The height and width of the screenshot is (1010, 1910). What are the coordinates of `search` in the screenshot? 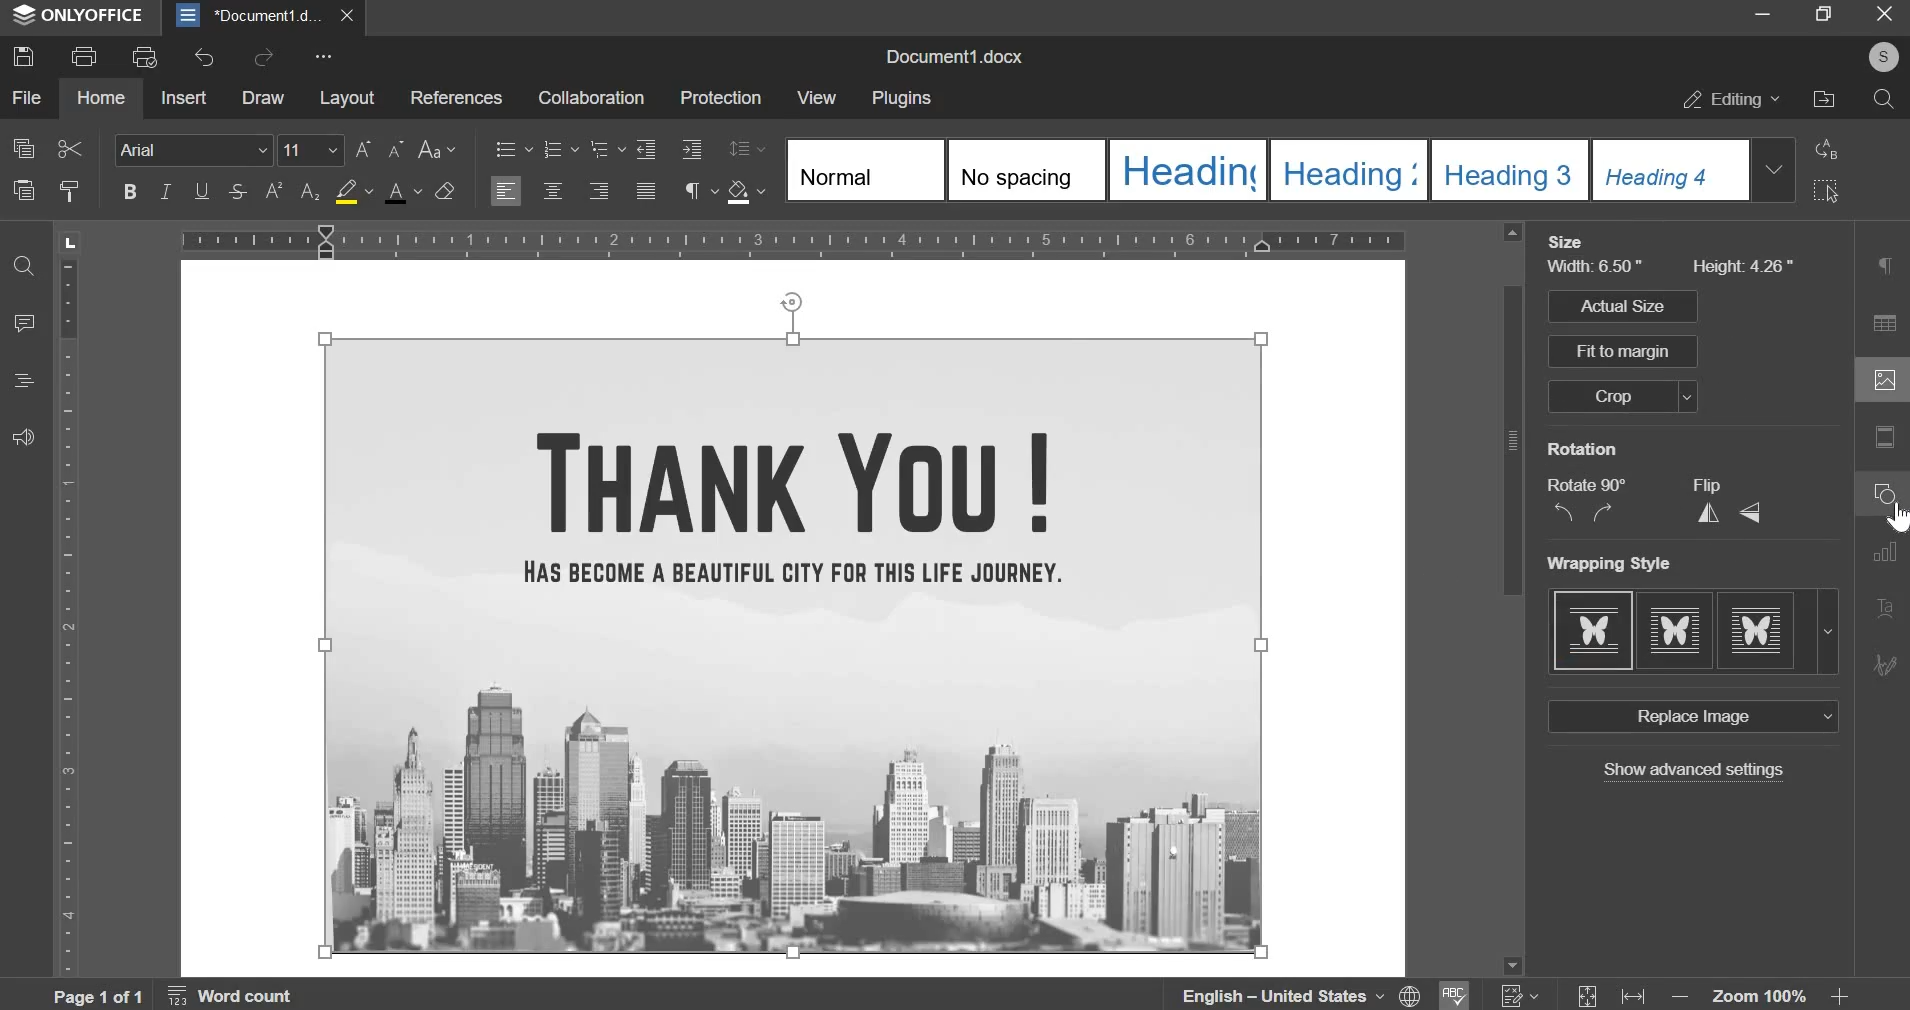 It's located at (1884, 98).